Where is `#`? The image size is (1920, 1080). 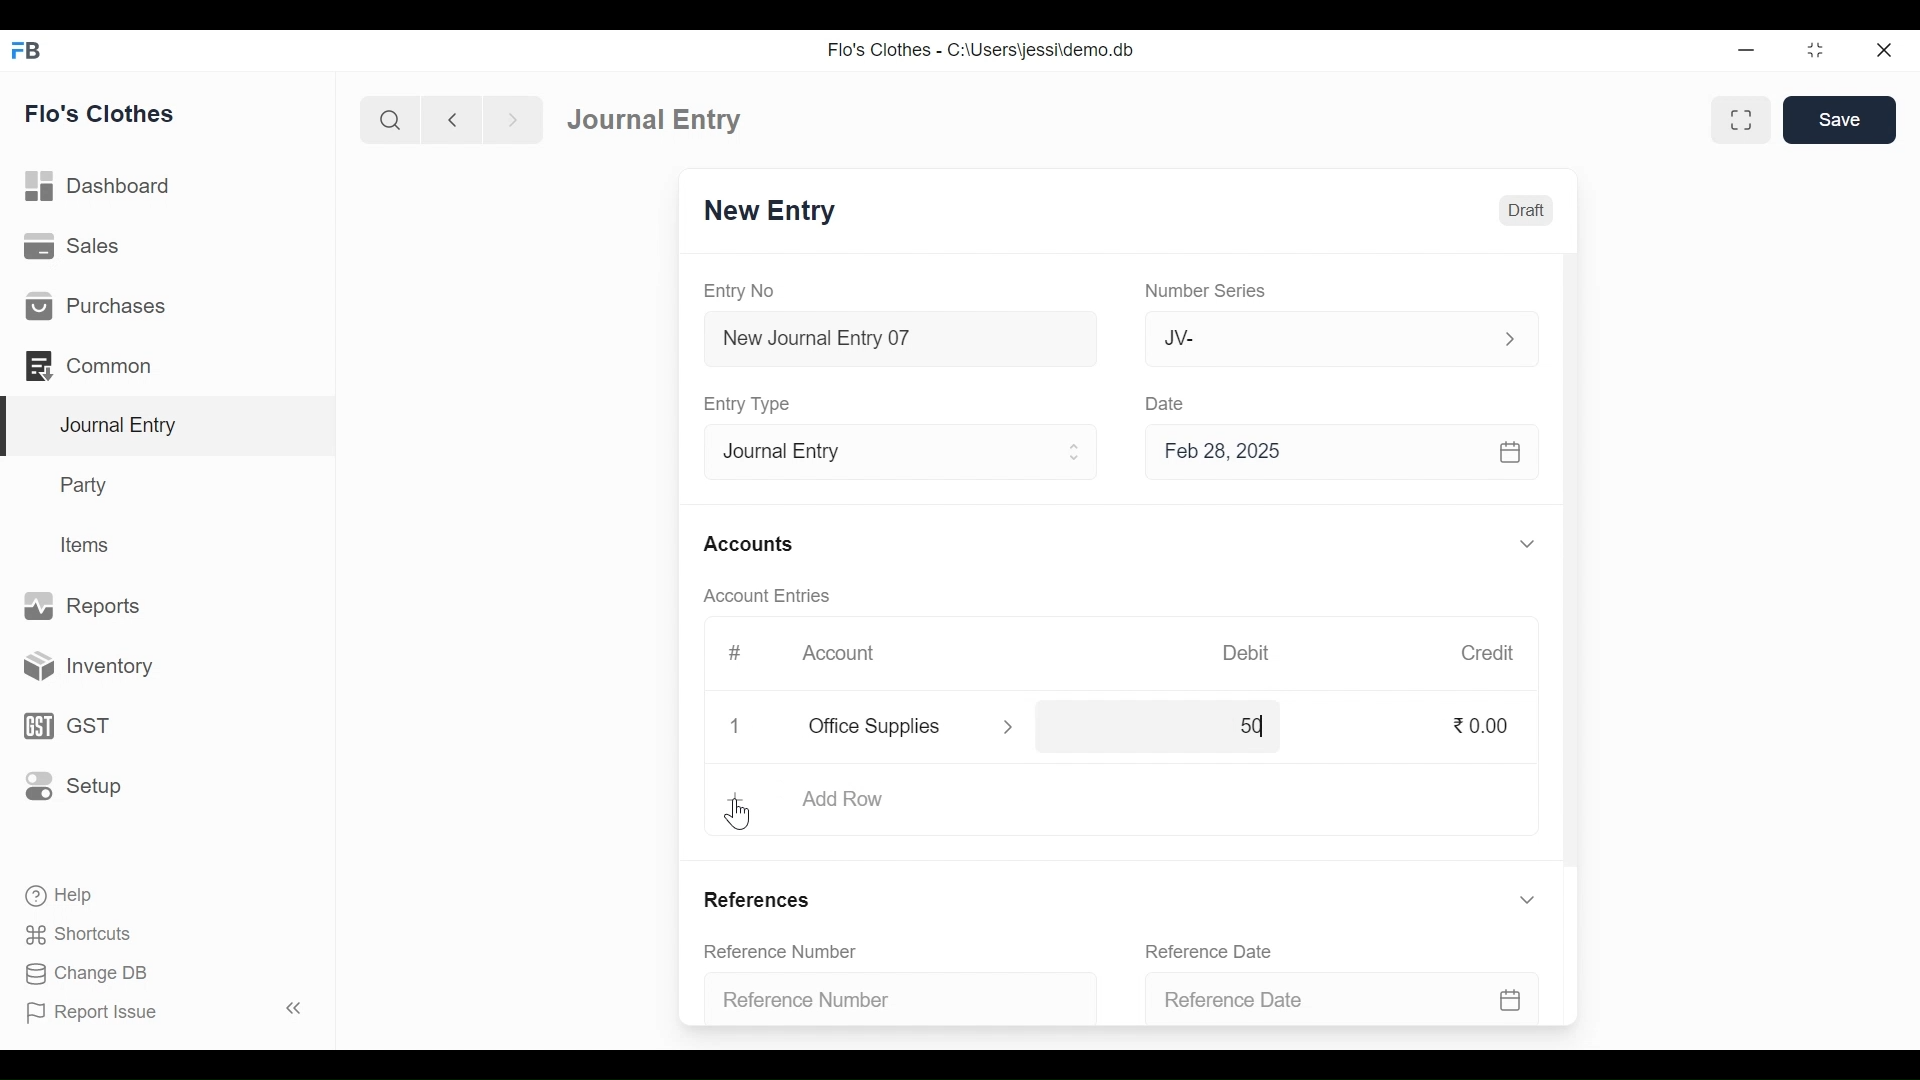
# is located at coordinates (736, 651).